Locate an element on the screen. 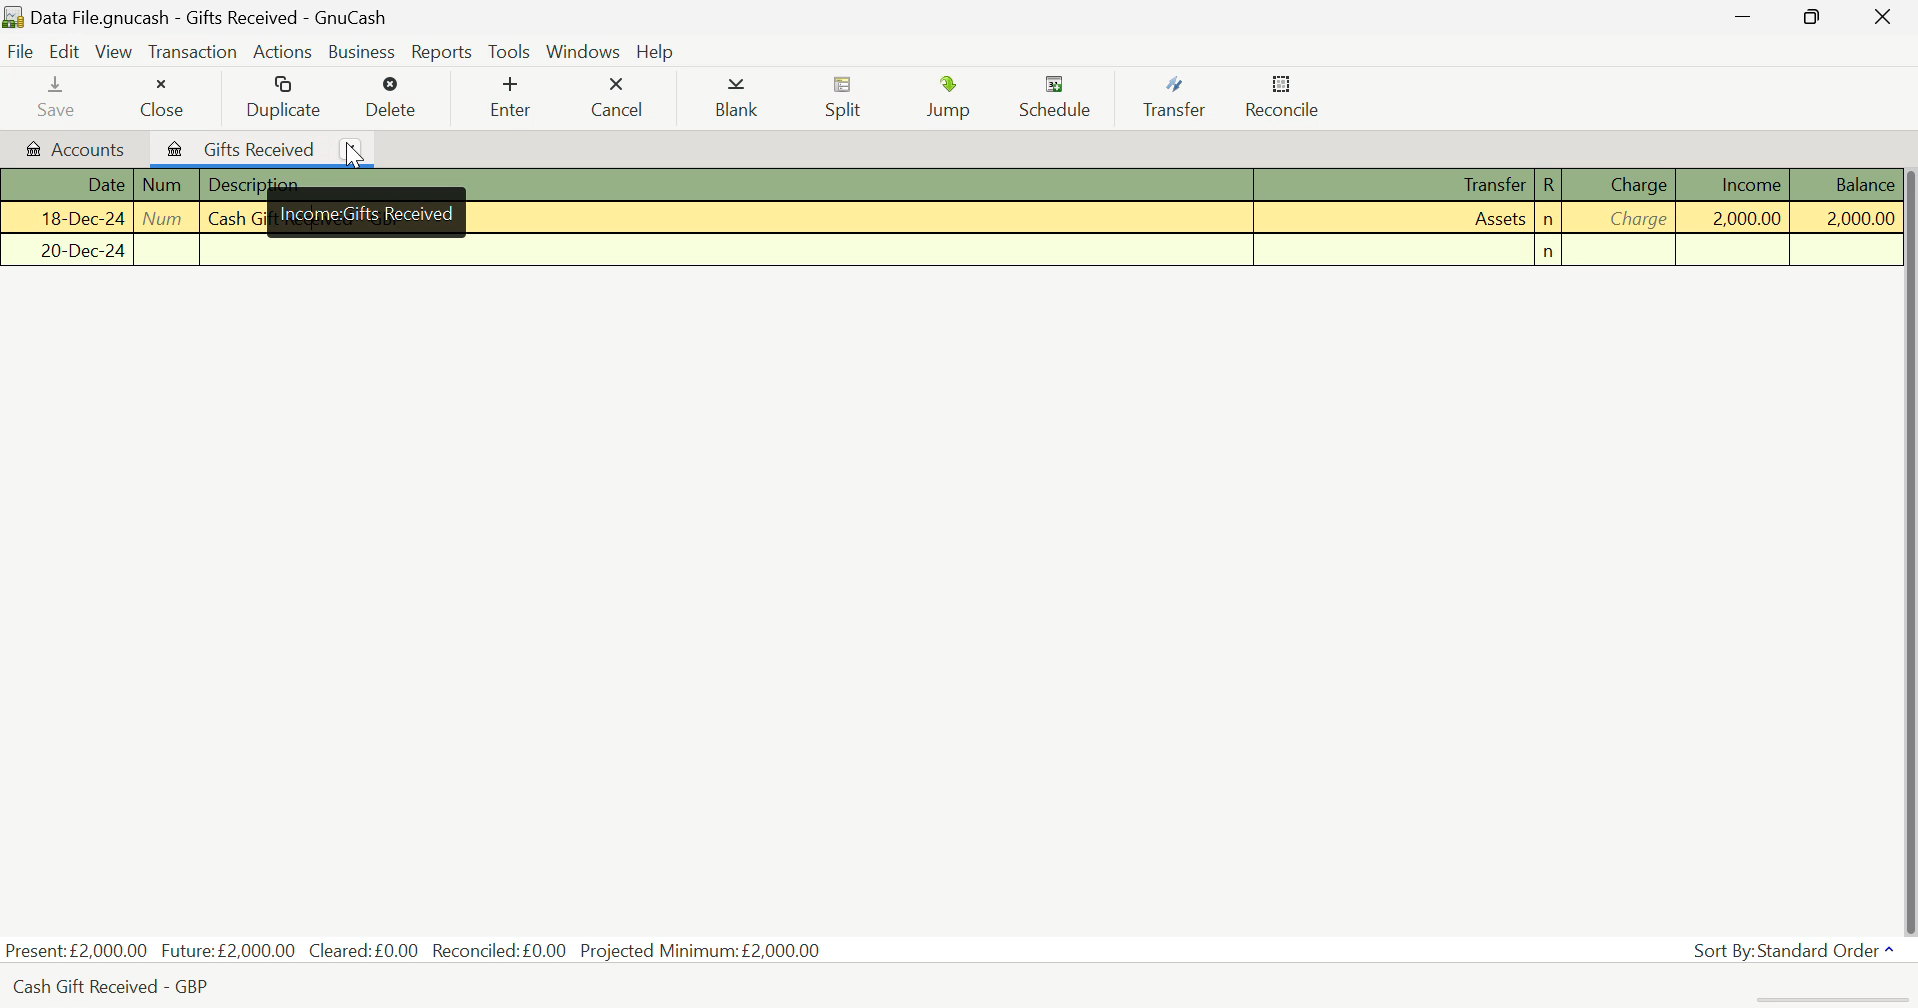 Image resolution: width=1918 pixels, height=1008 pixels. Restore Down is located at coordinates (1747, 16).